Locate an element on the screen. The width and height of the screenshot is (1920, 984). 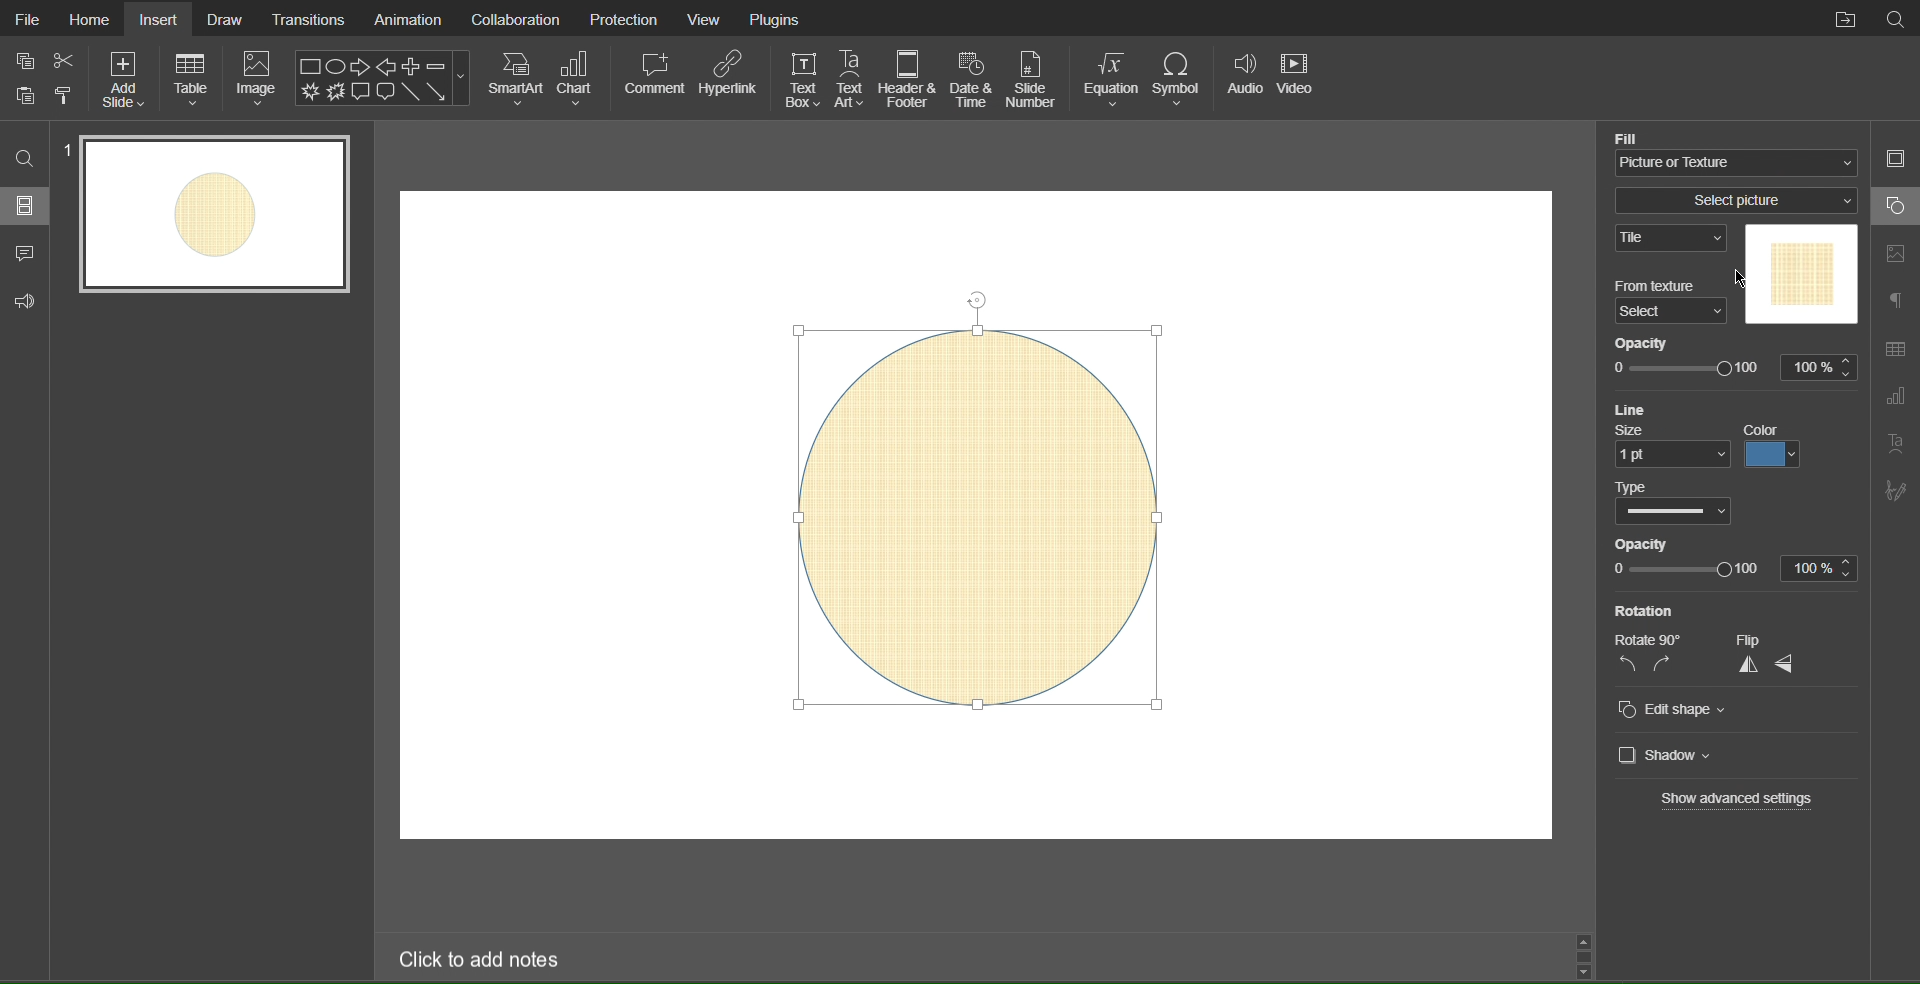
Insert is located at coordinates (160, 17).